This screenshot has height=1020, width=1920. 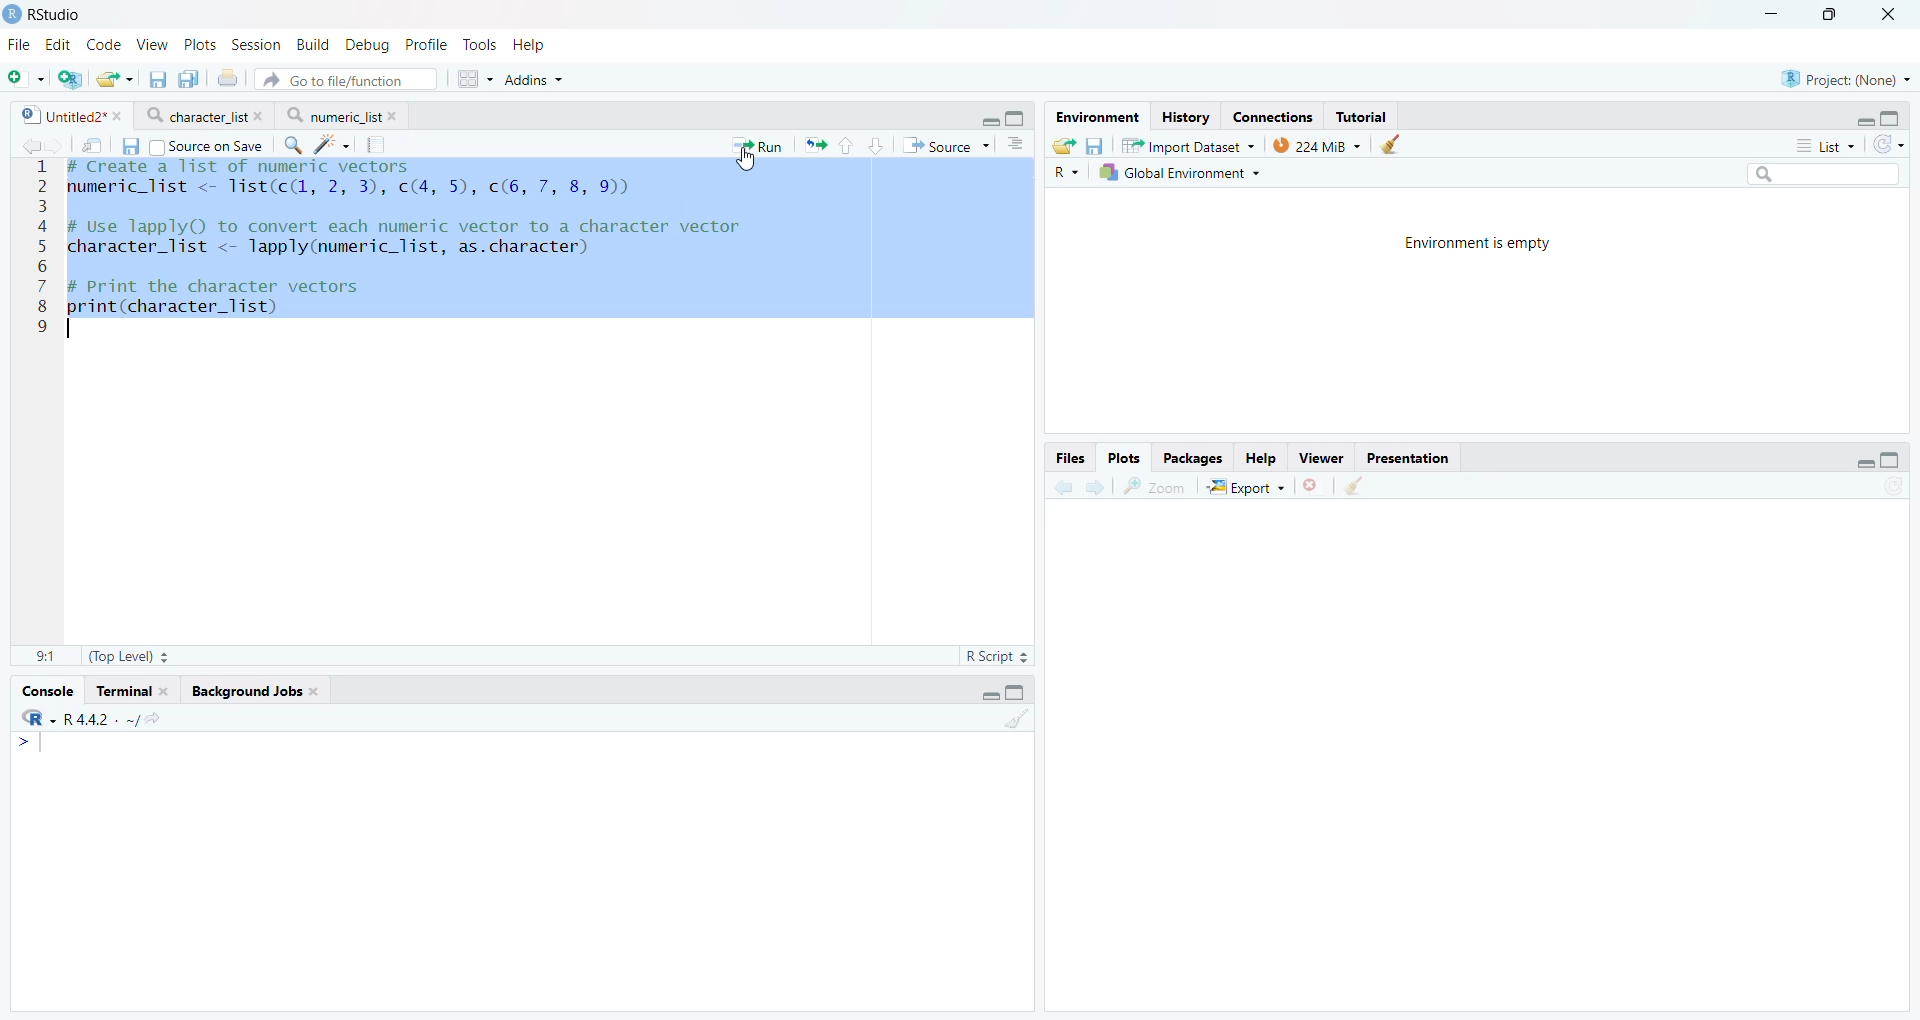 I want to click on Hide, so click(x=988, y=693).